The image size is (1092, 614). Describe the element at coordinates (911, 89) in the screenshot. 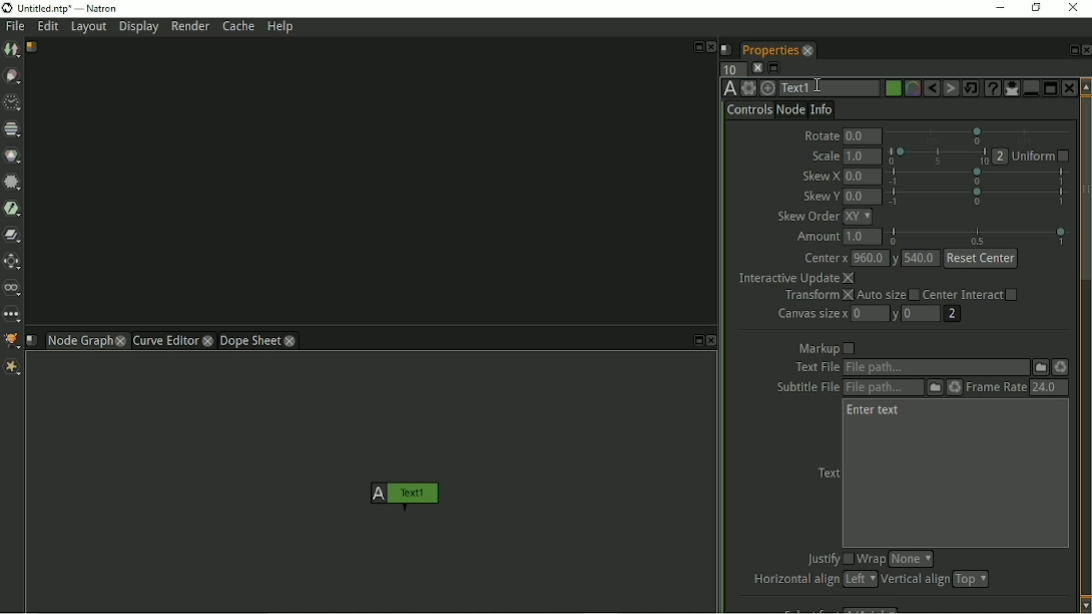

I see `Overlay color` at that location.